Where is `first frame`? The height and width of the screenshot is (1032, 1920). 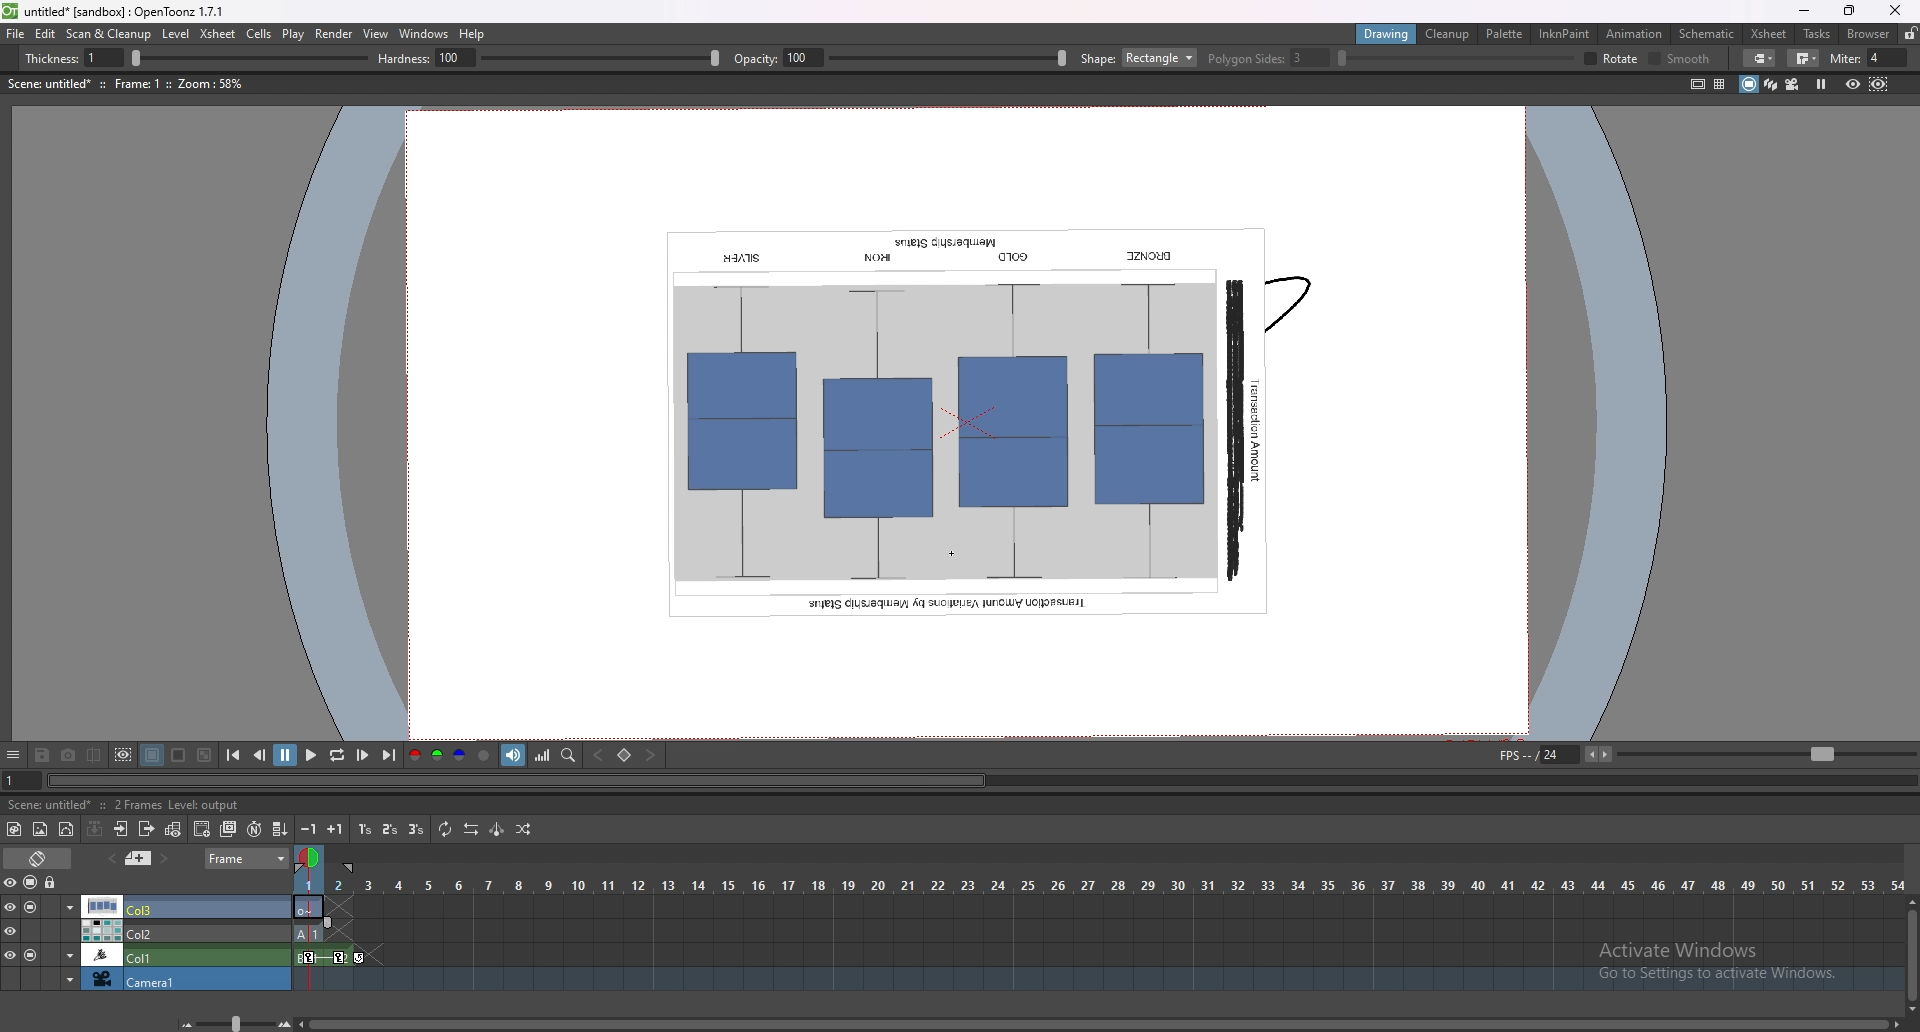 first frame is located at coordinates (233, 755).